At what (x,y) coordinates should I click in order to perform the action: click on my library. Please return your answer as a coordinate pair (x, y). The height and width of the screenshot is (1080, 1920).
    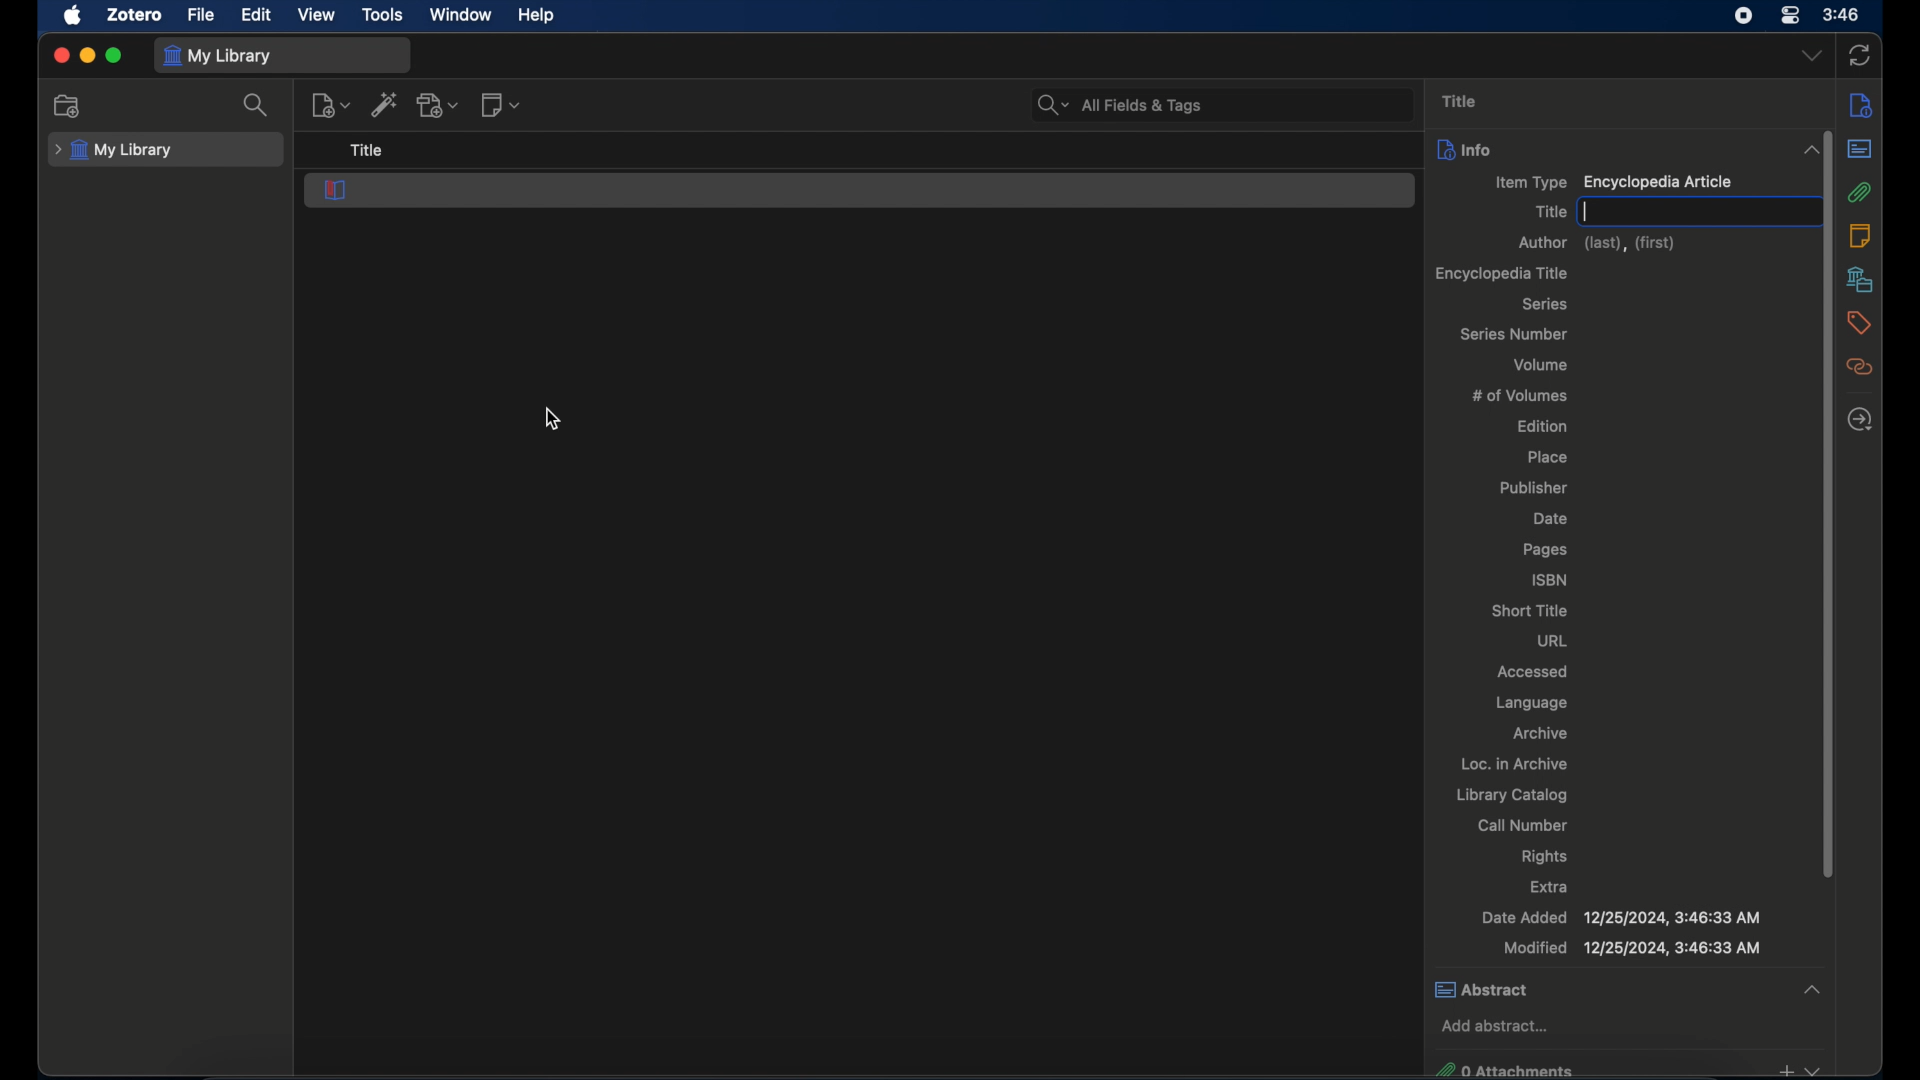
    Looking at the image, I should click on (116, 150).